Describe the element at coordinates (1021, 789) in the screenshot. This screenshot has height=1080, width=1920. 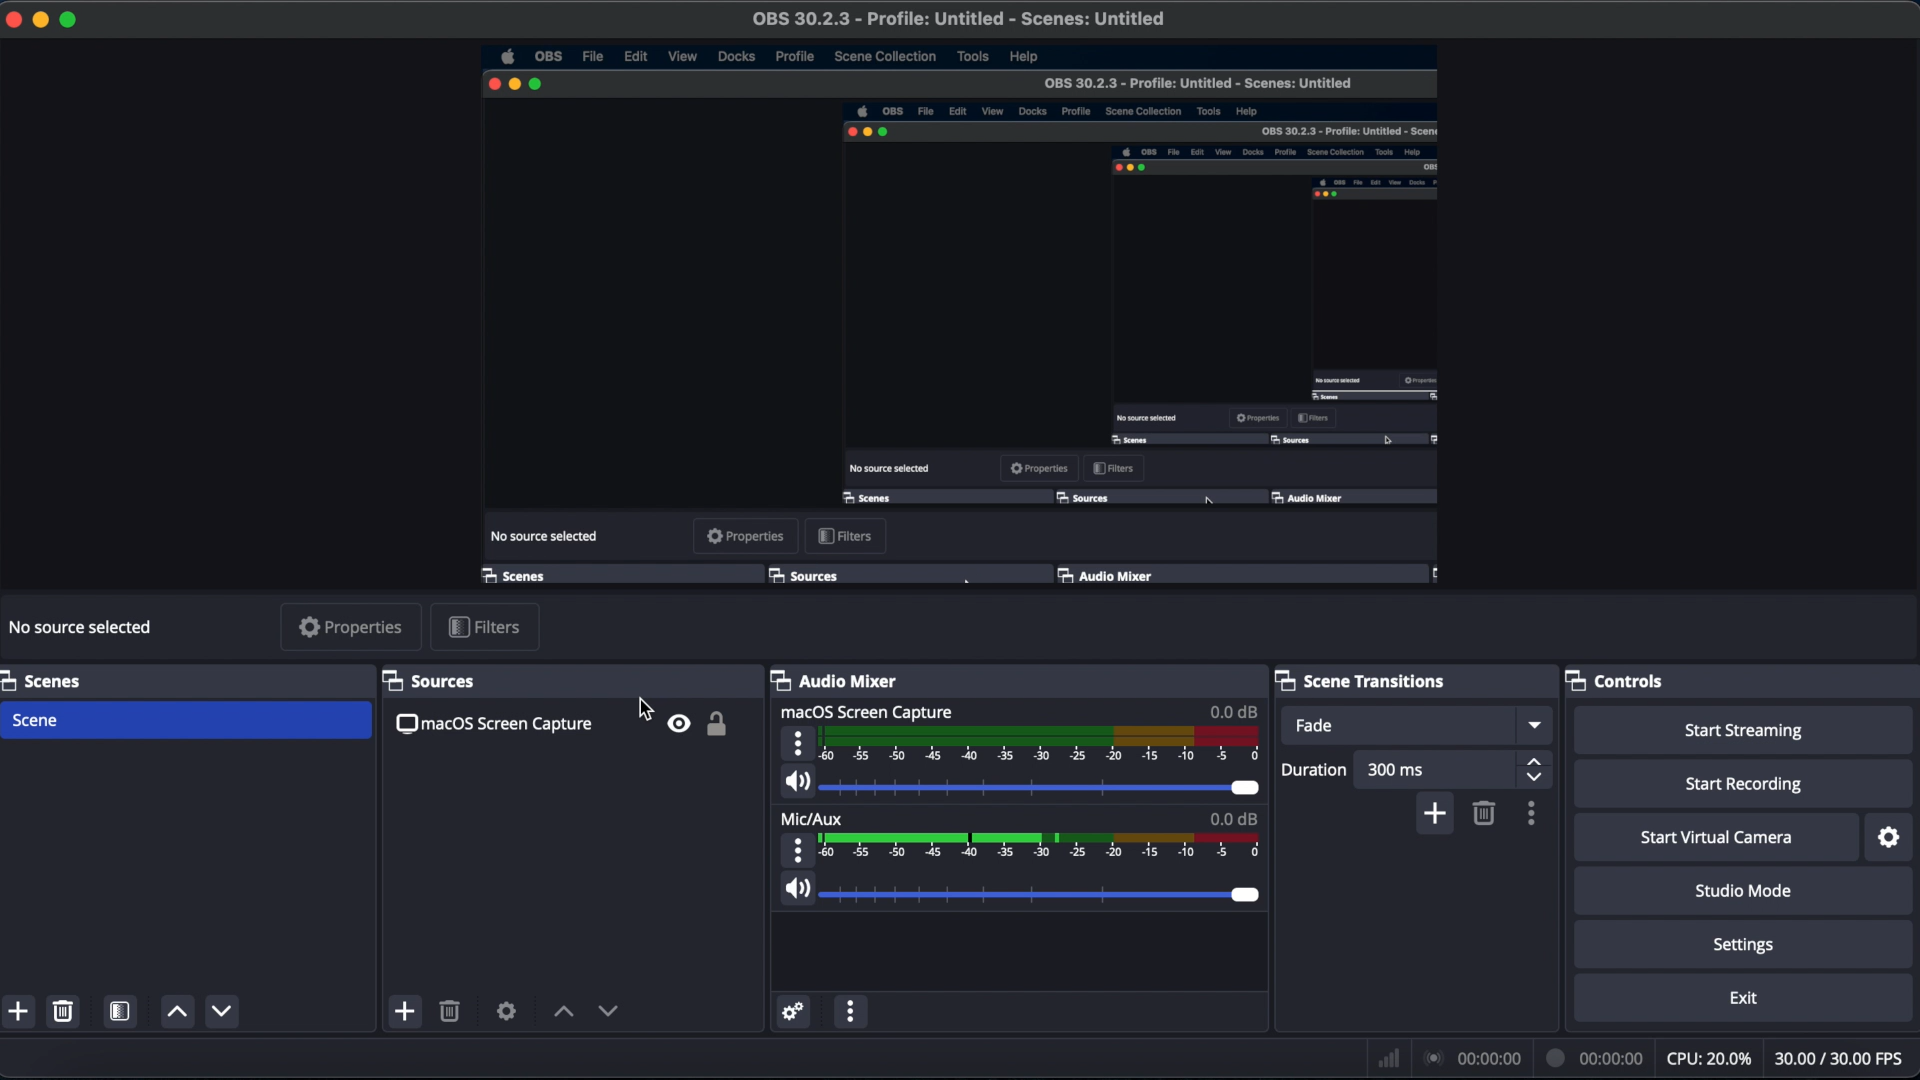
I see `audio slider` at that location.